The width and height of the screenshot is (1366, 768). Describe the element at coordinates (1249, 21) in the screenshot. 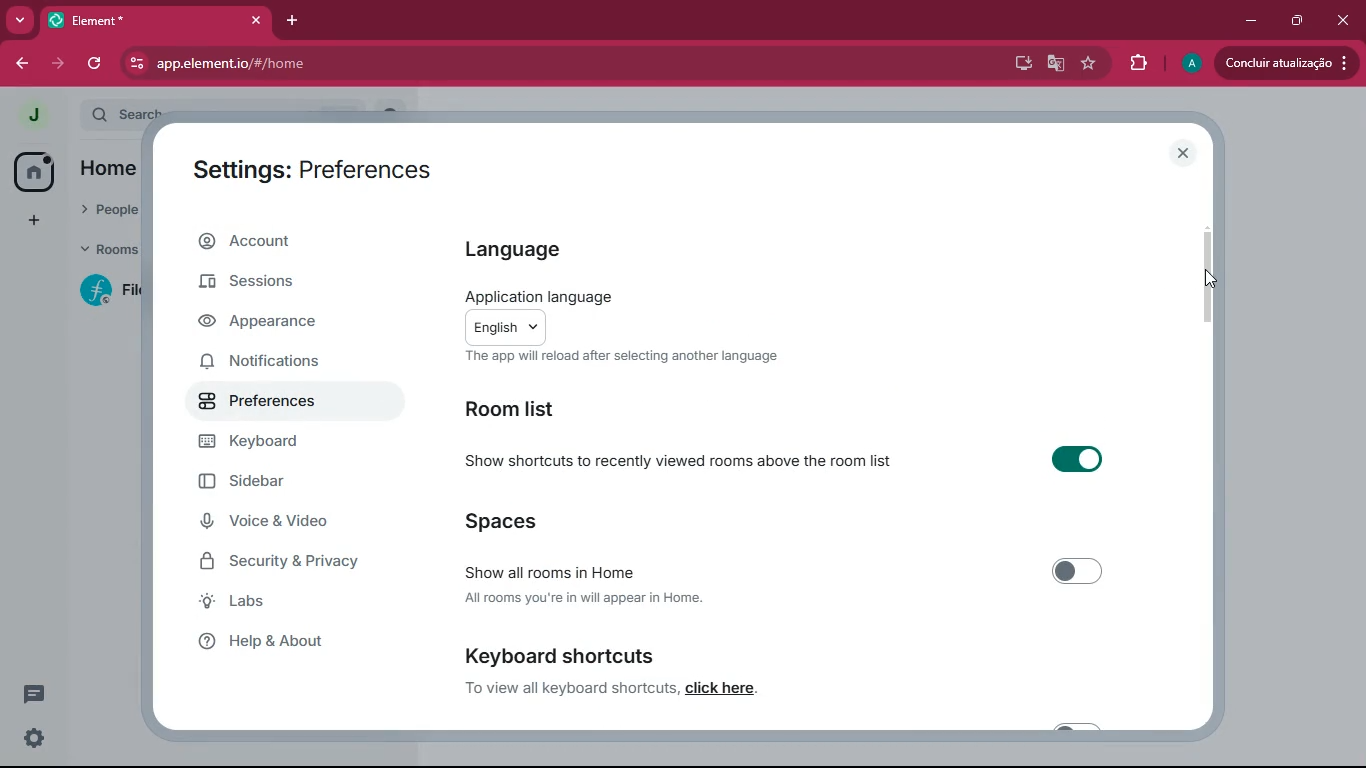

I see `minimize` at that location.